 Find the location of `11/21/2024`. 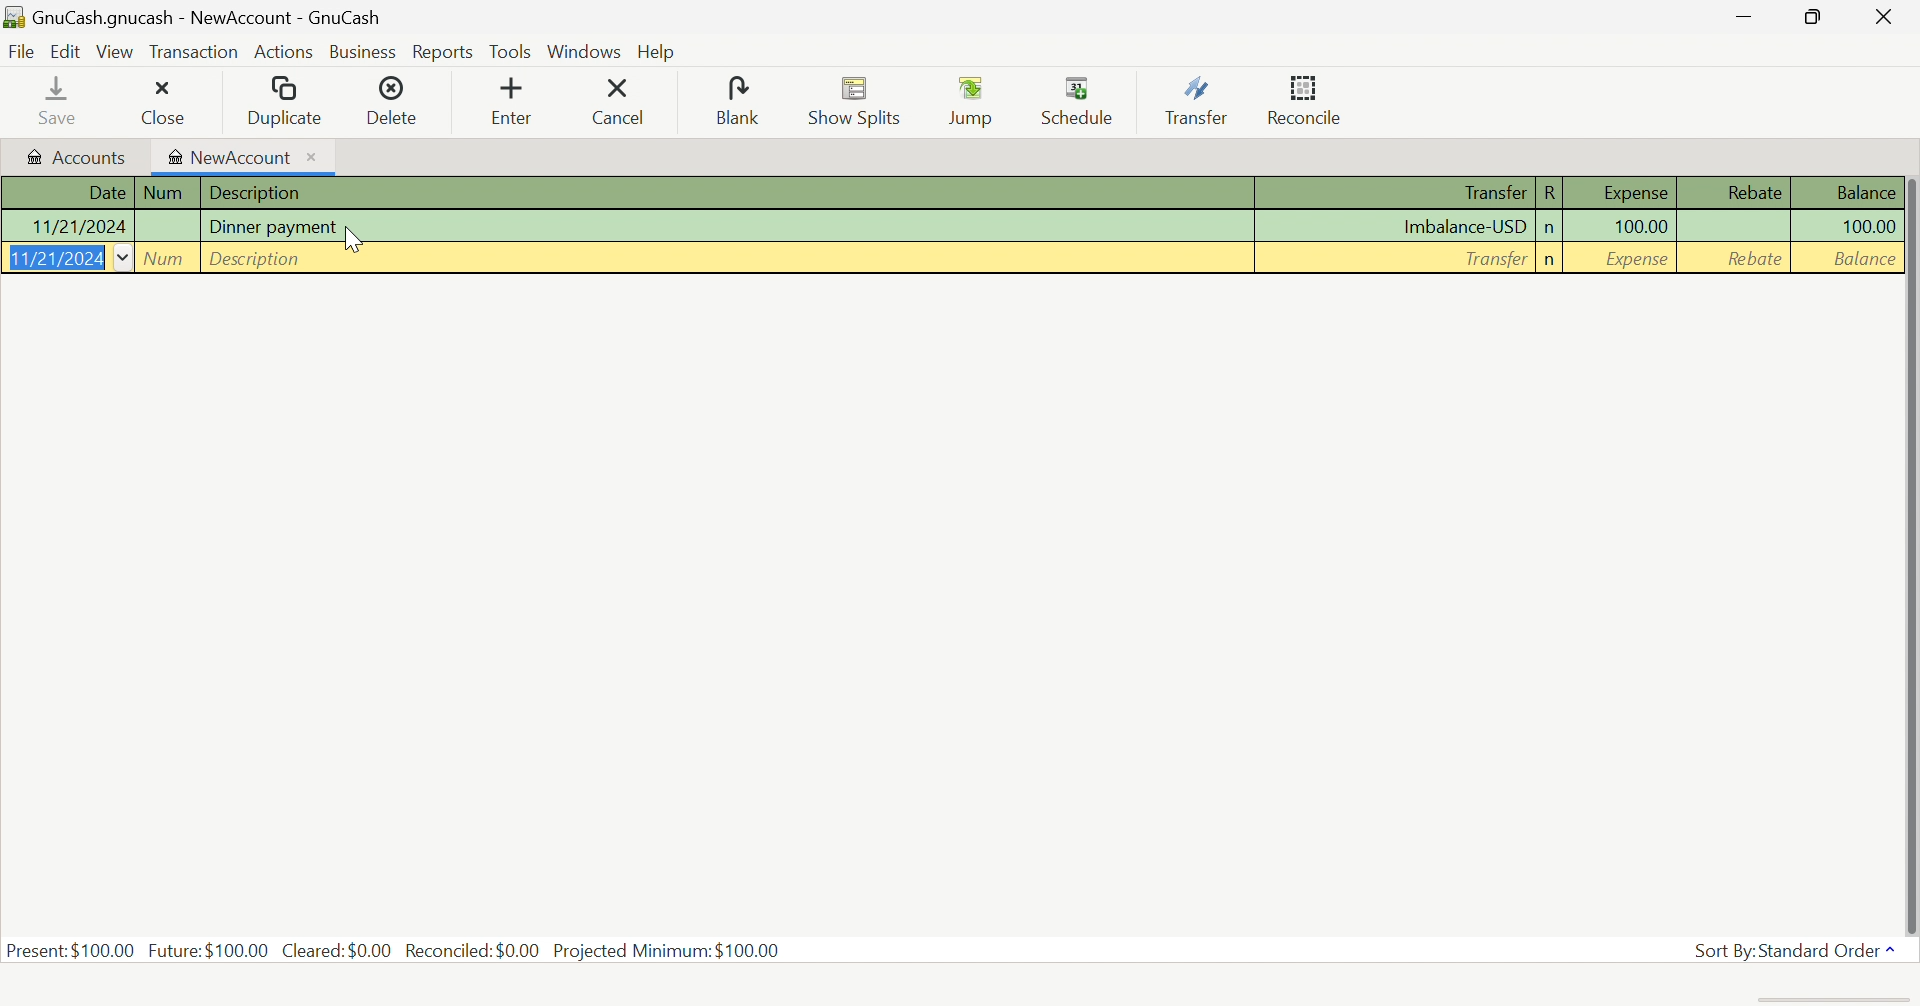

11/21/2024 is located at coordinates (55, 259).